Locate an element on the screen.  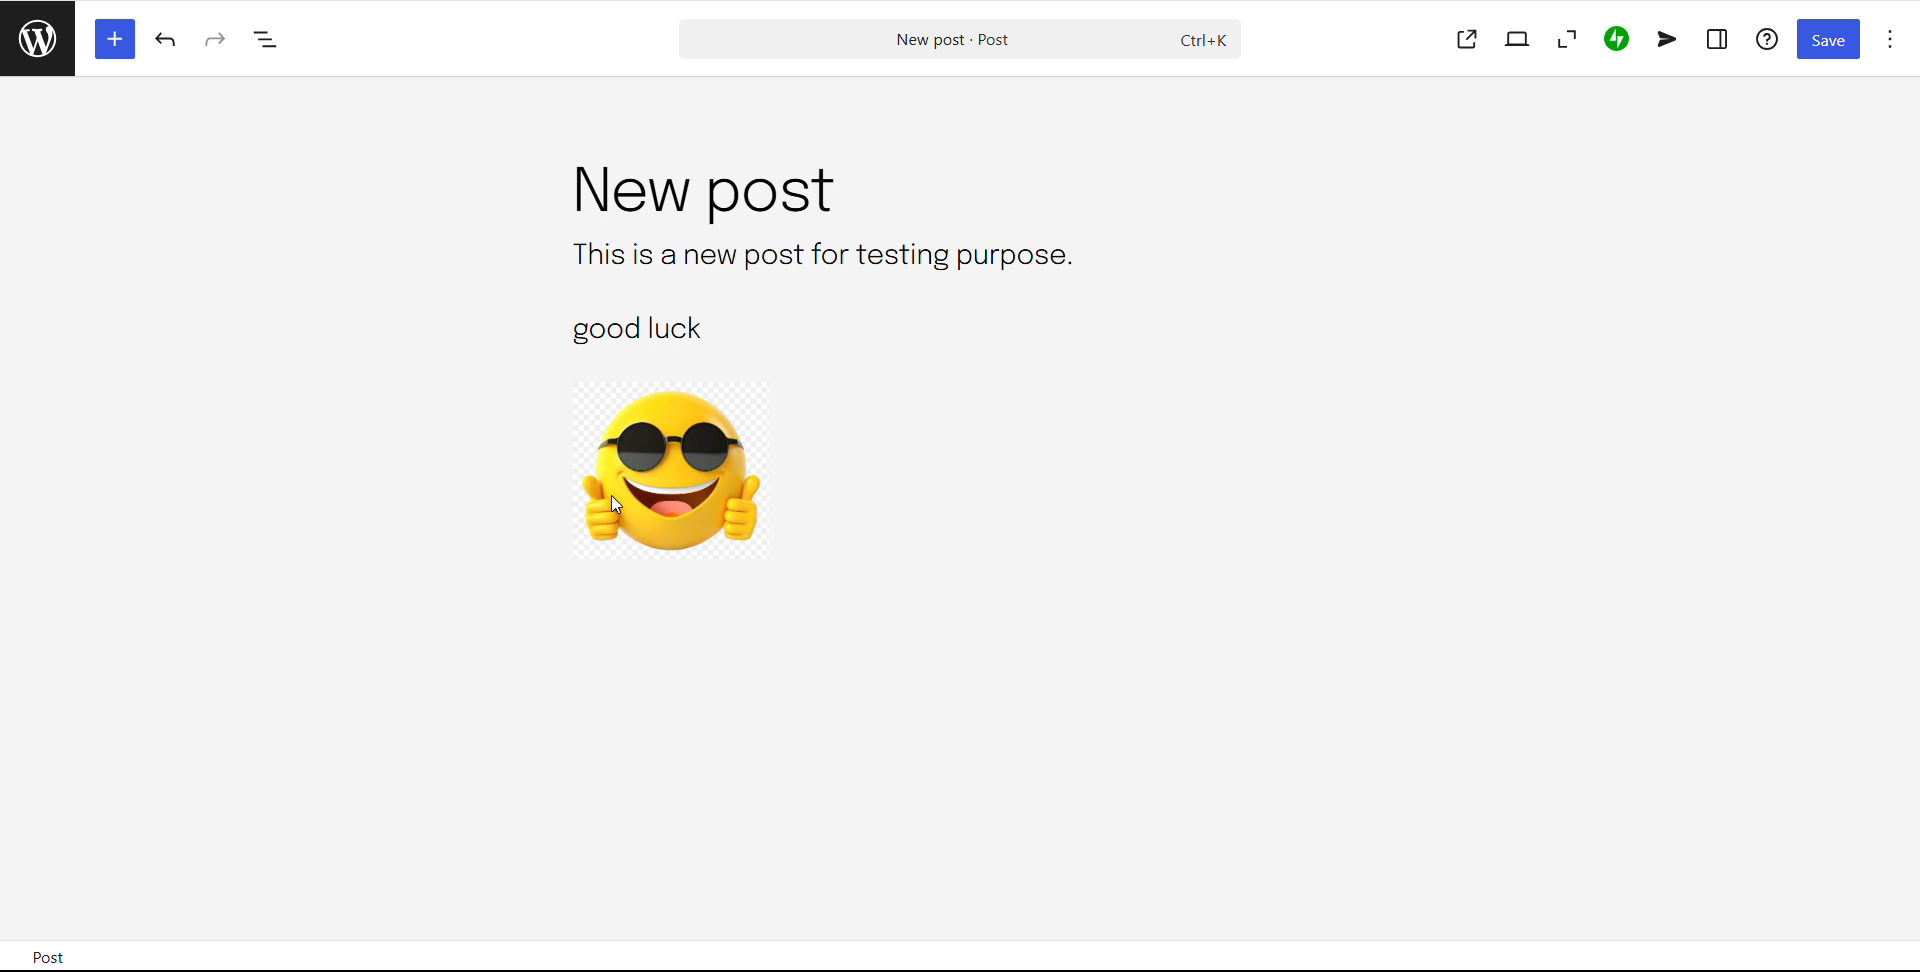
undo is located at coordinates (168, 40).